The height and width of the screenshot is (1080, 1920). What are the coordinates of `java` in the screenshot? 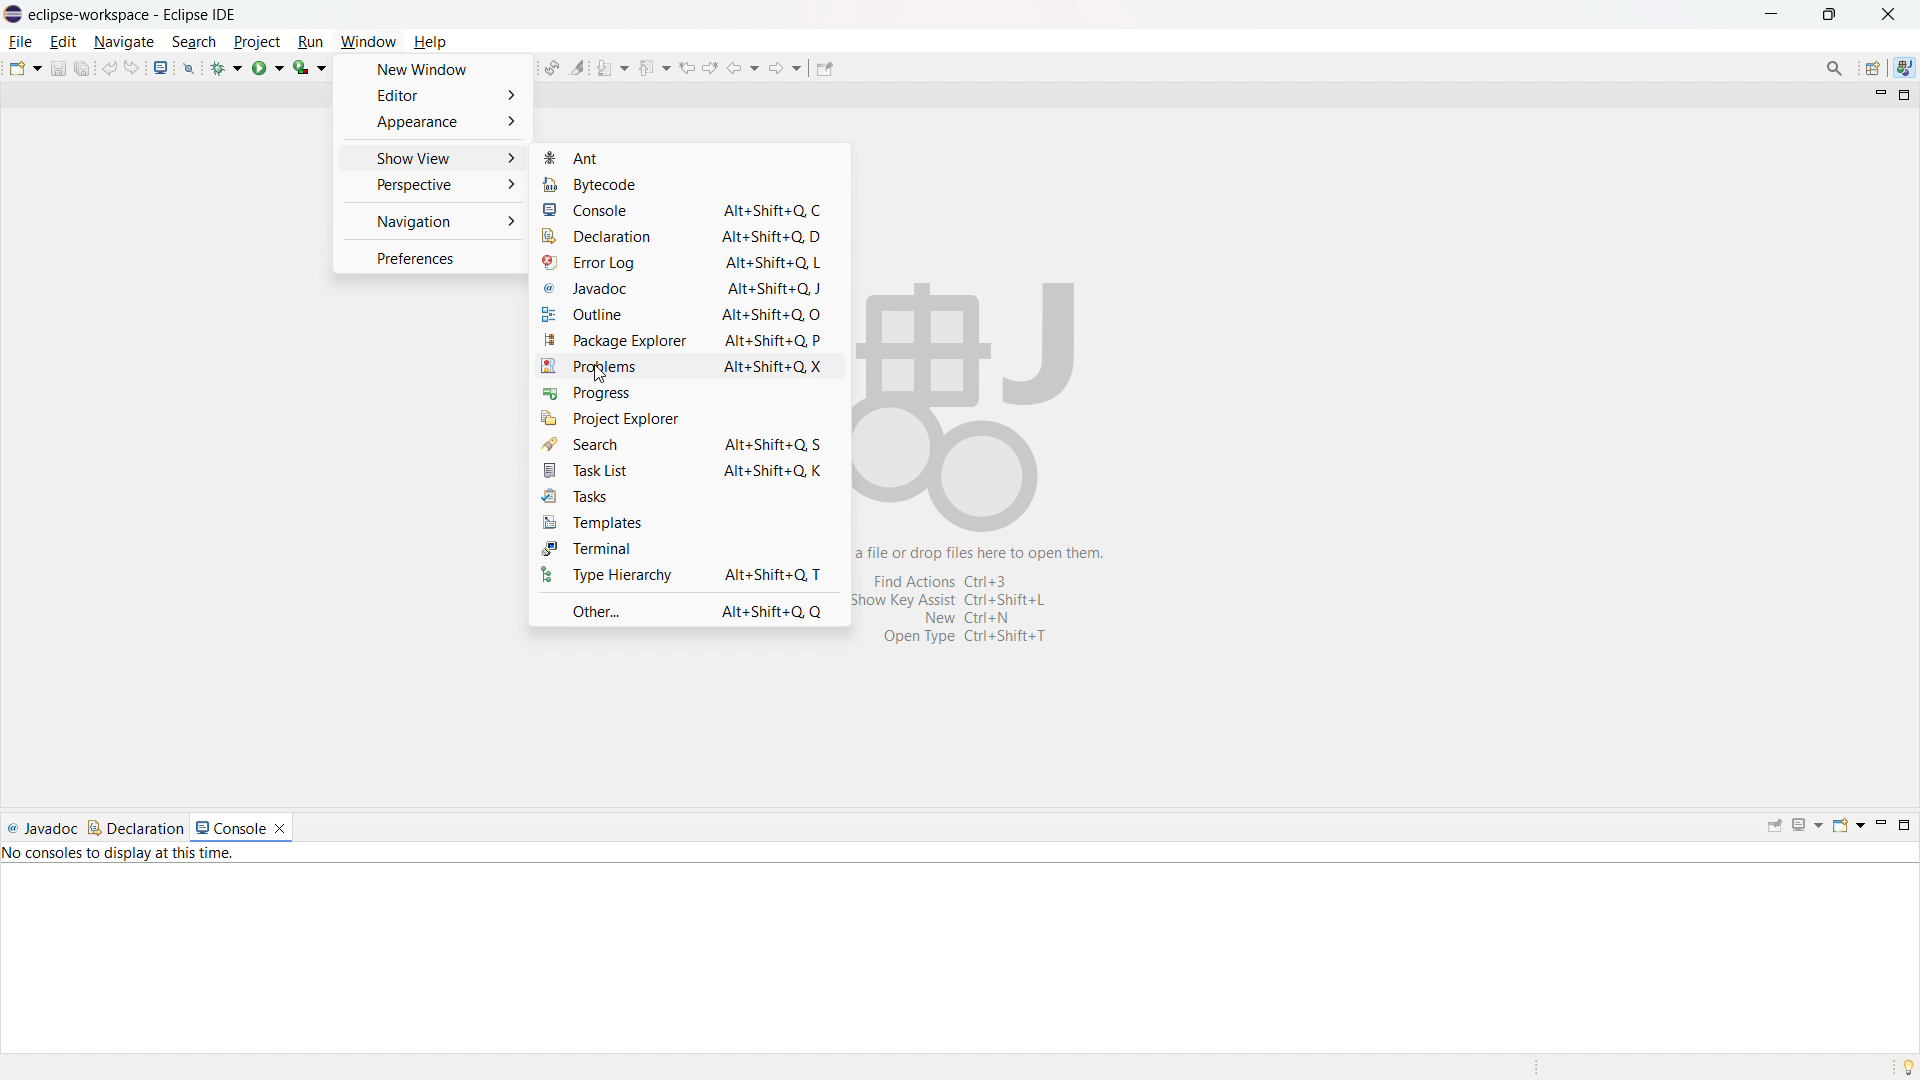 It's located at (1906, 66).